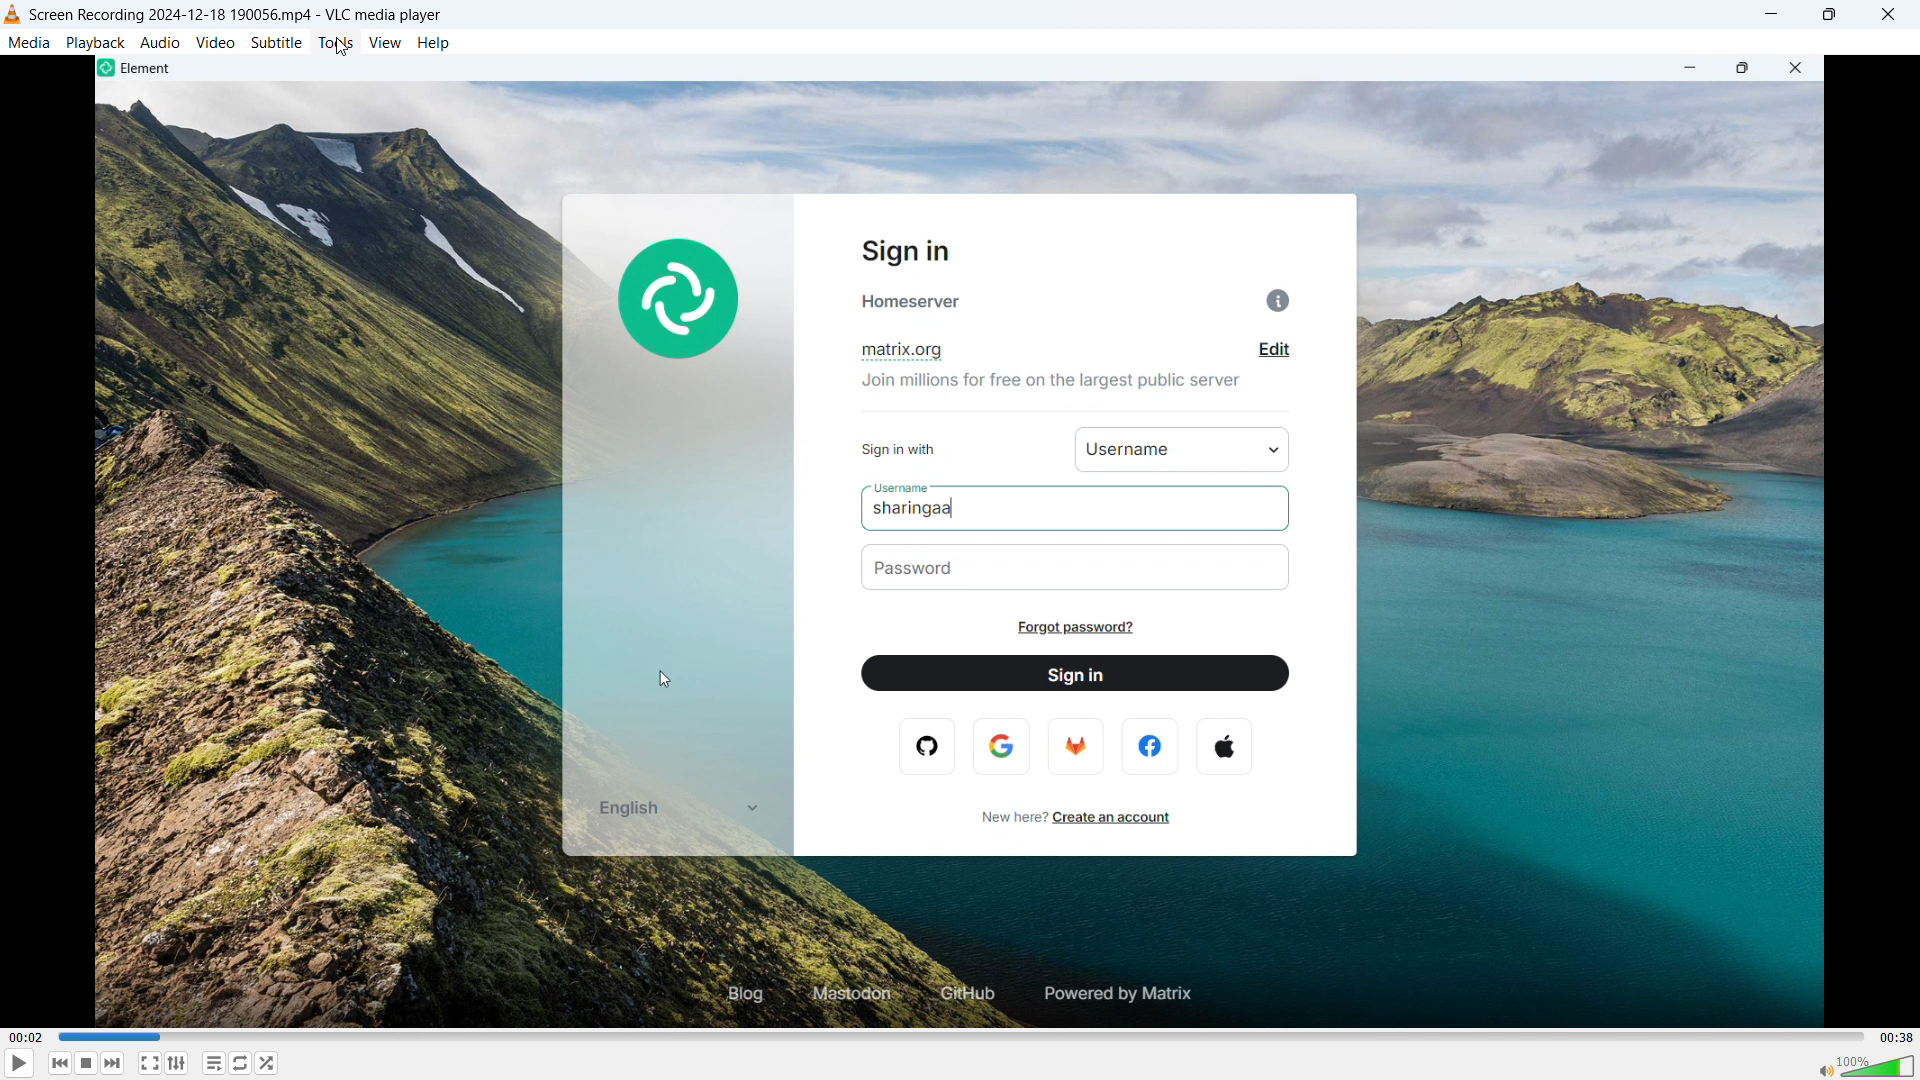 This screenshot has width=1920, height=1080. Describe the element at coordinates (1768, 13) in the screenshot. I see `minimize` at that location.